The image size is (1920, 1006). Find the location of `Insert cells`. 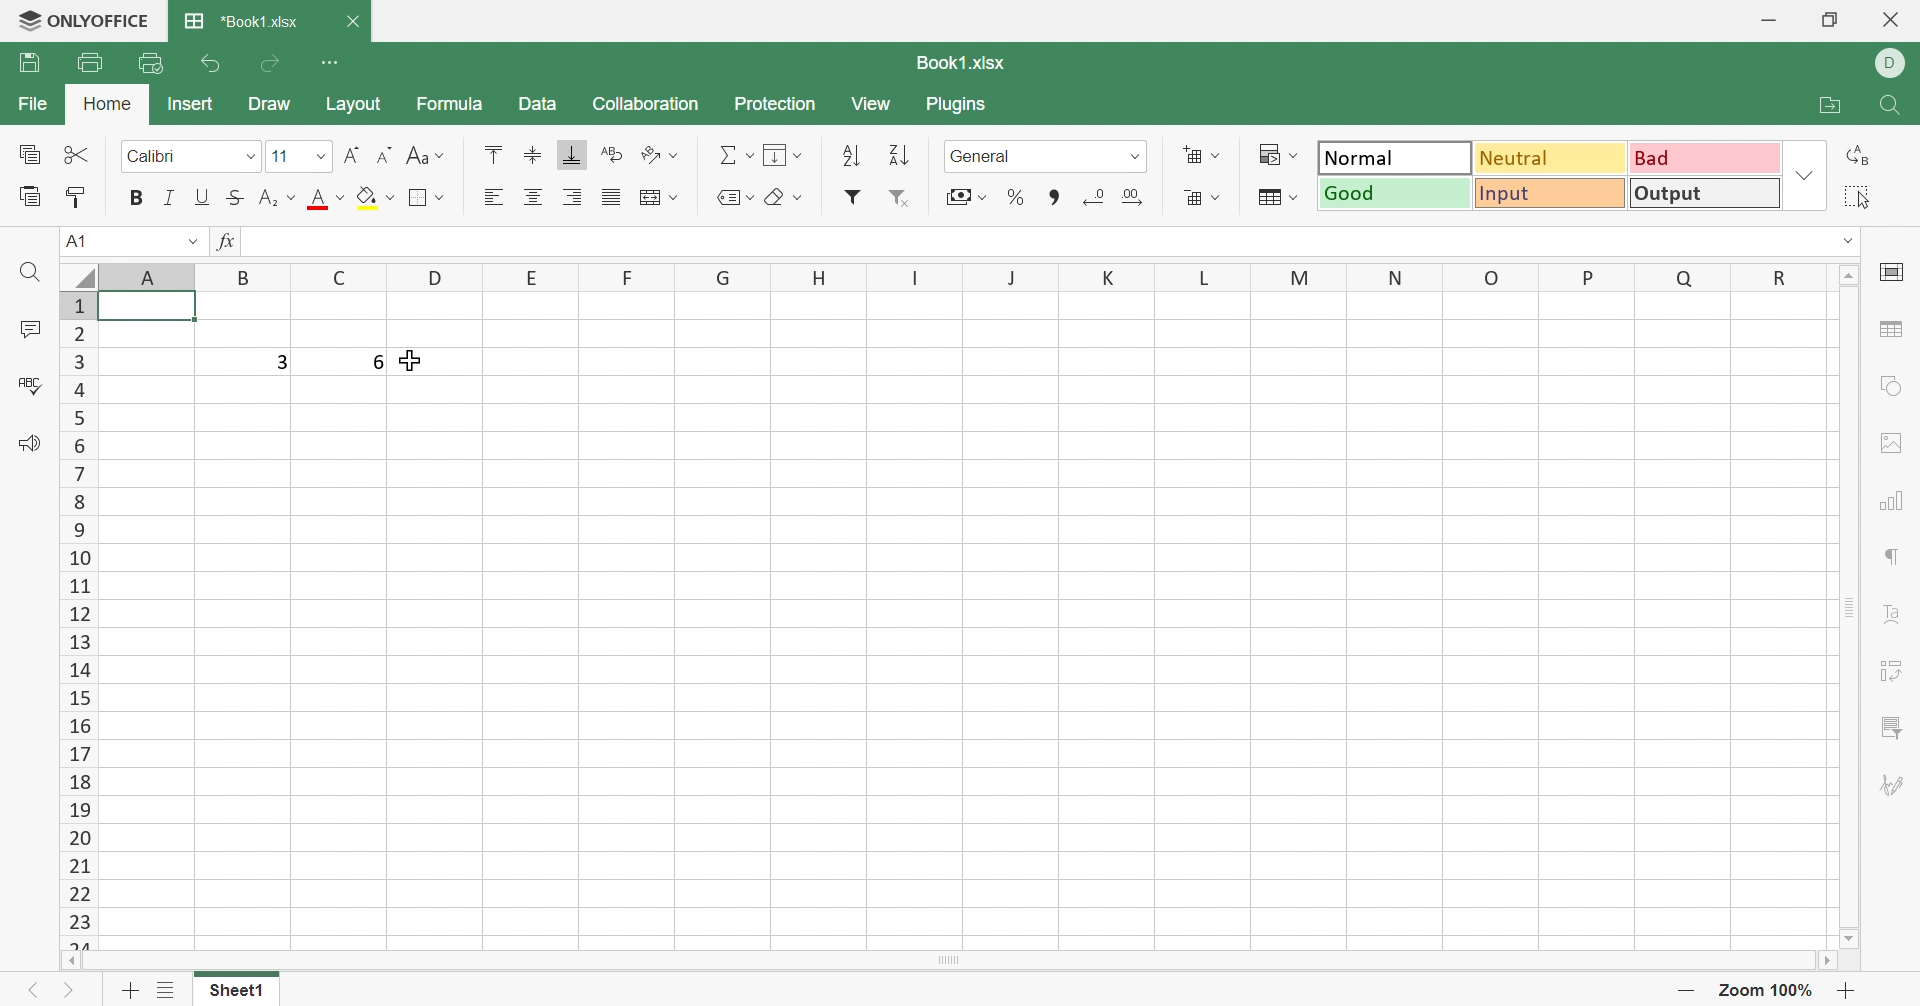

Insert cells is located at coordinates (1205, 154).